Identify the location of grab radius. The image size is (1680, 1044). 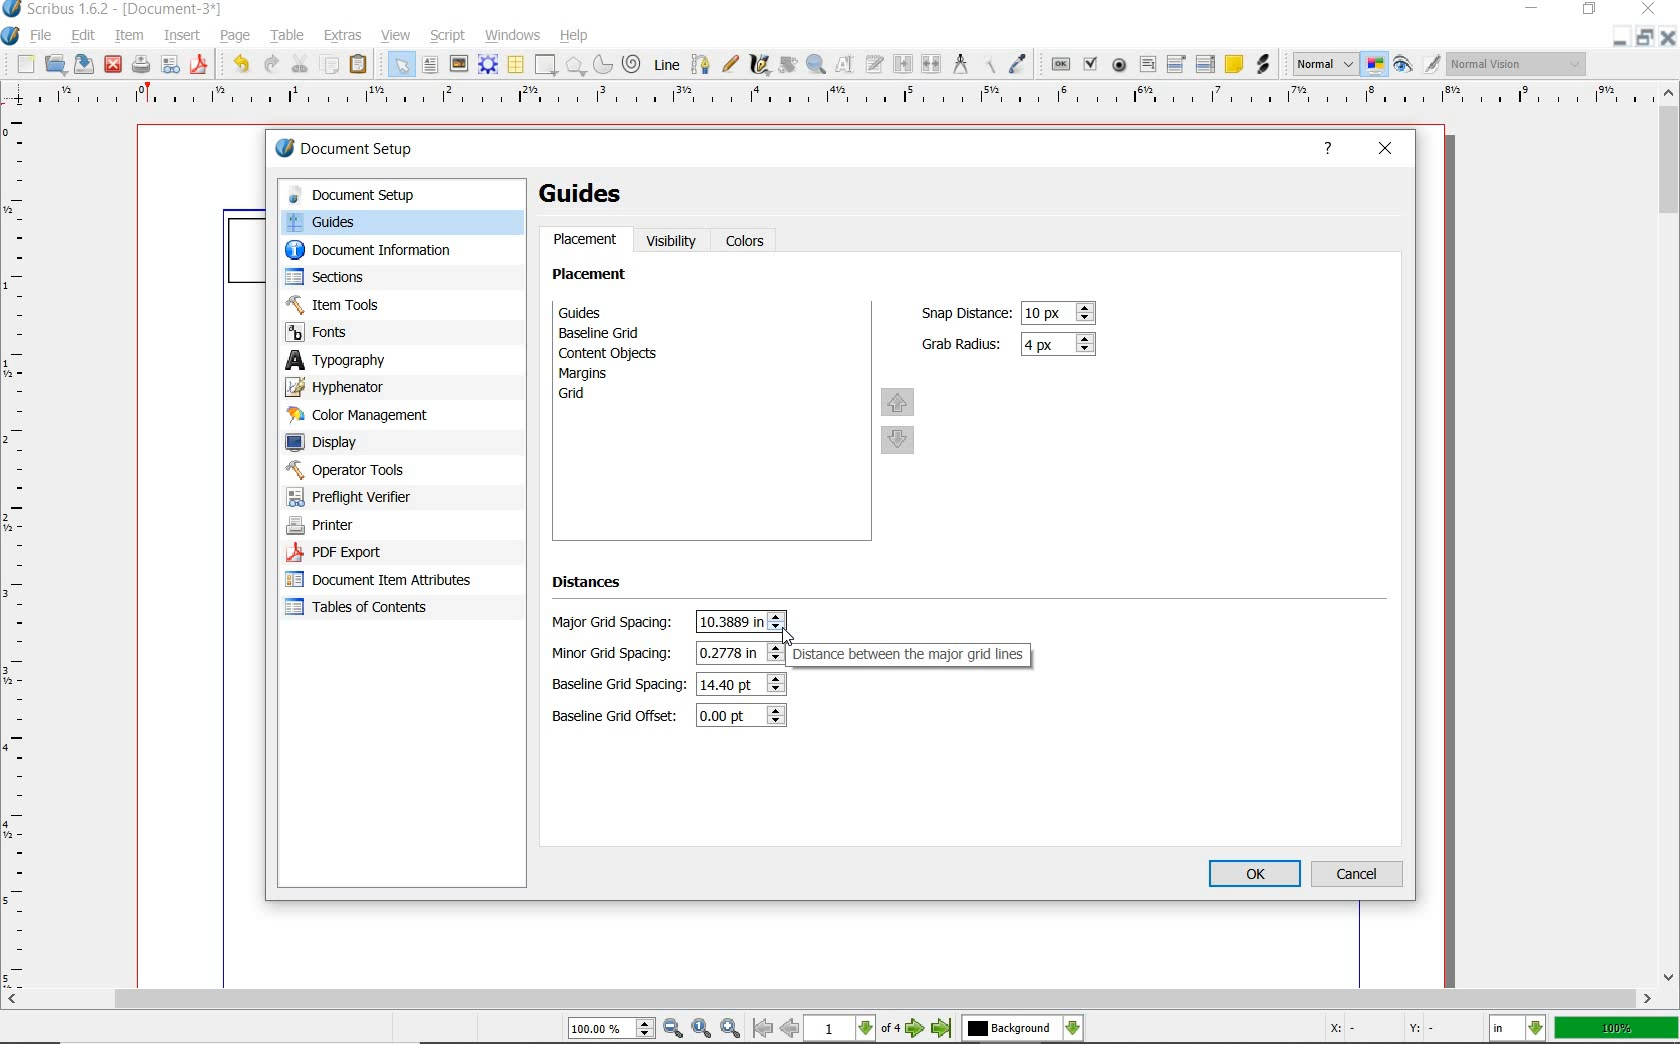
(1062, 345).